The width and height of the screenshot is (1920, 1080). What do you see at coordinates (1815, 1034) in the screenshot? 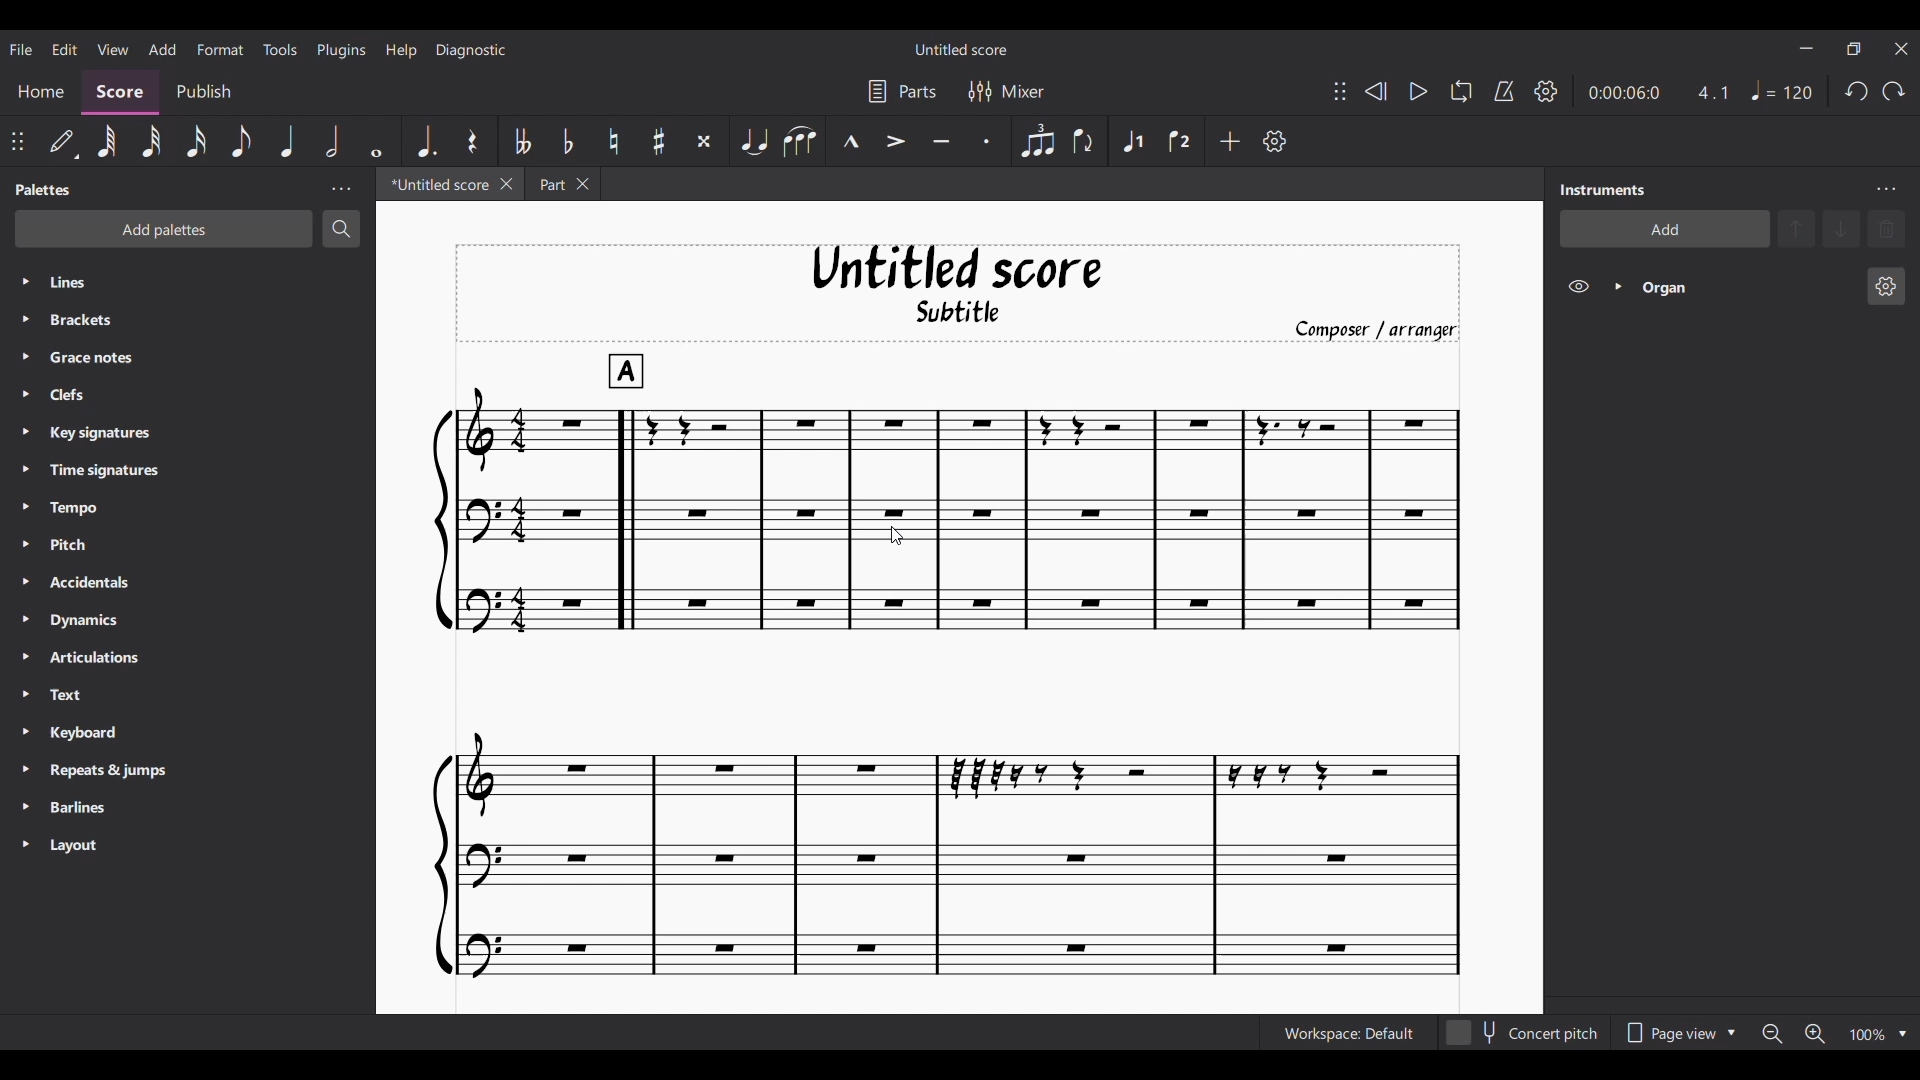
I see `Zoom in` at bounding box center [1815, 1034].